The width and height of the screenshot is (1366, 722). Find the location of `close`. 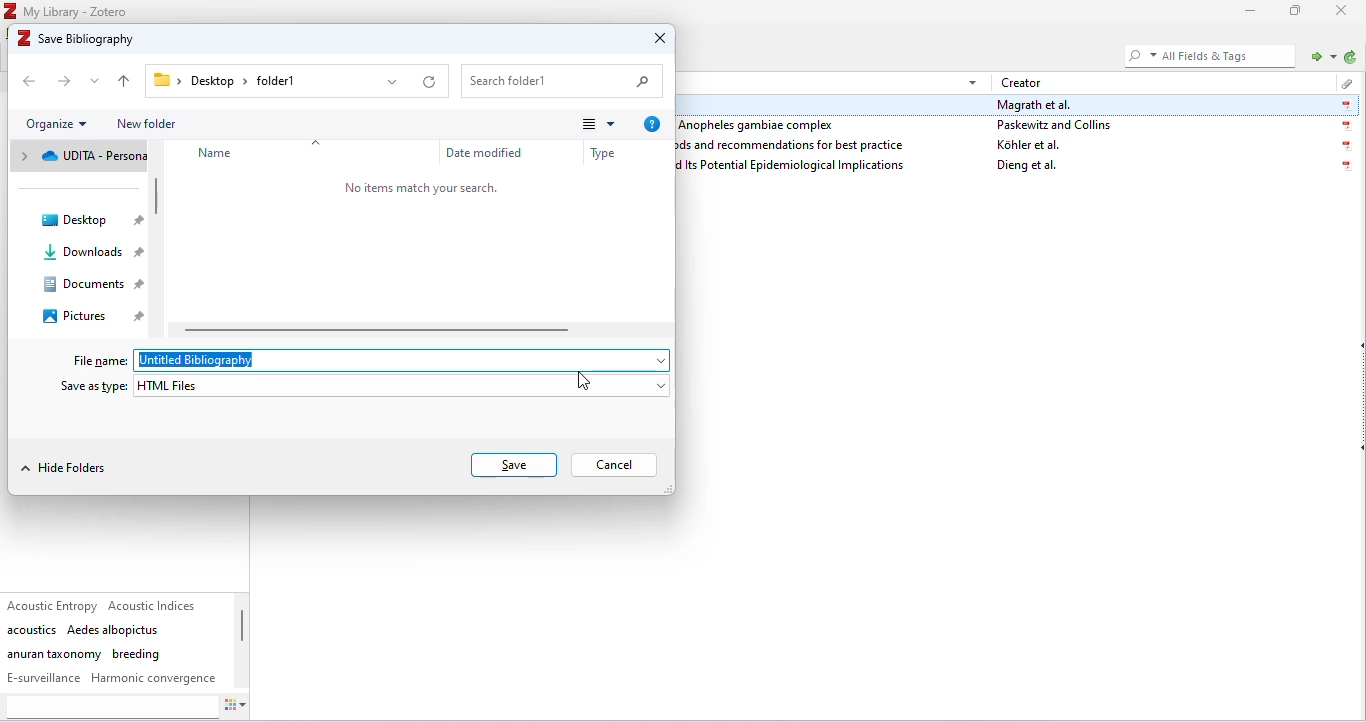

close is located at coordinates (1343, 11).